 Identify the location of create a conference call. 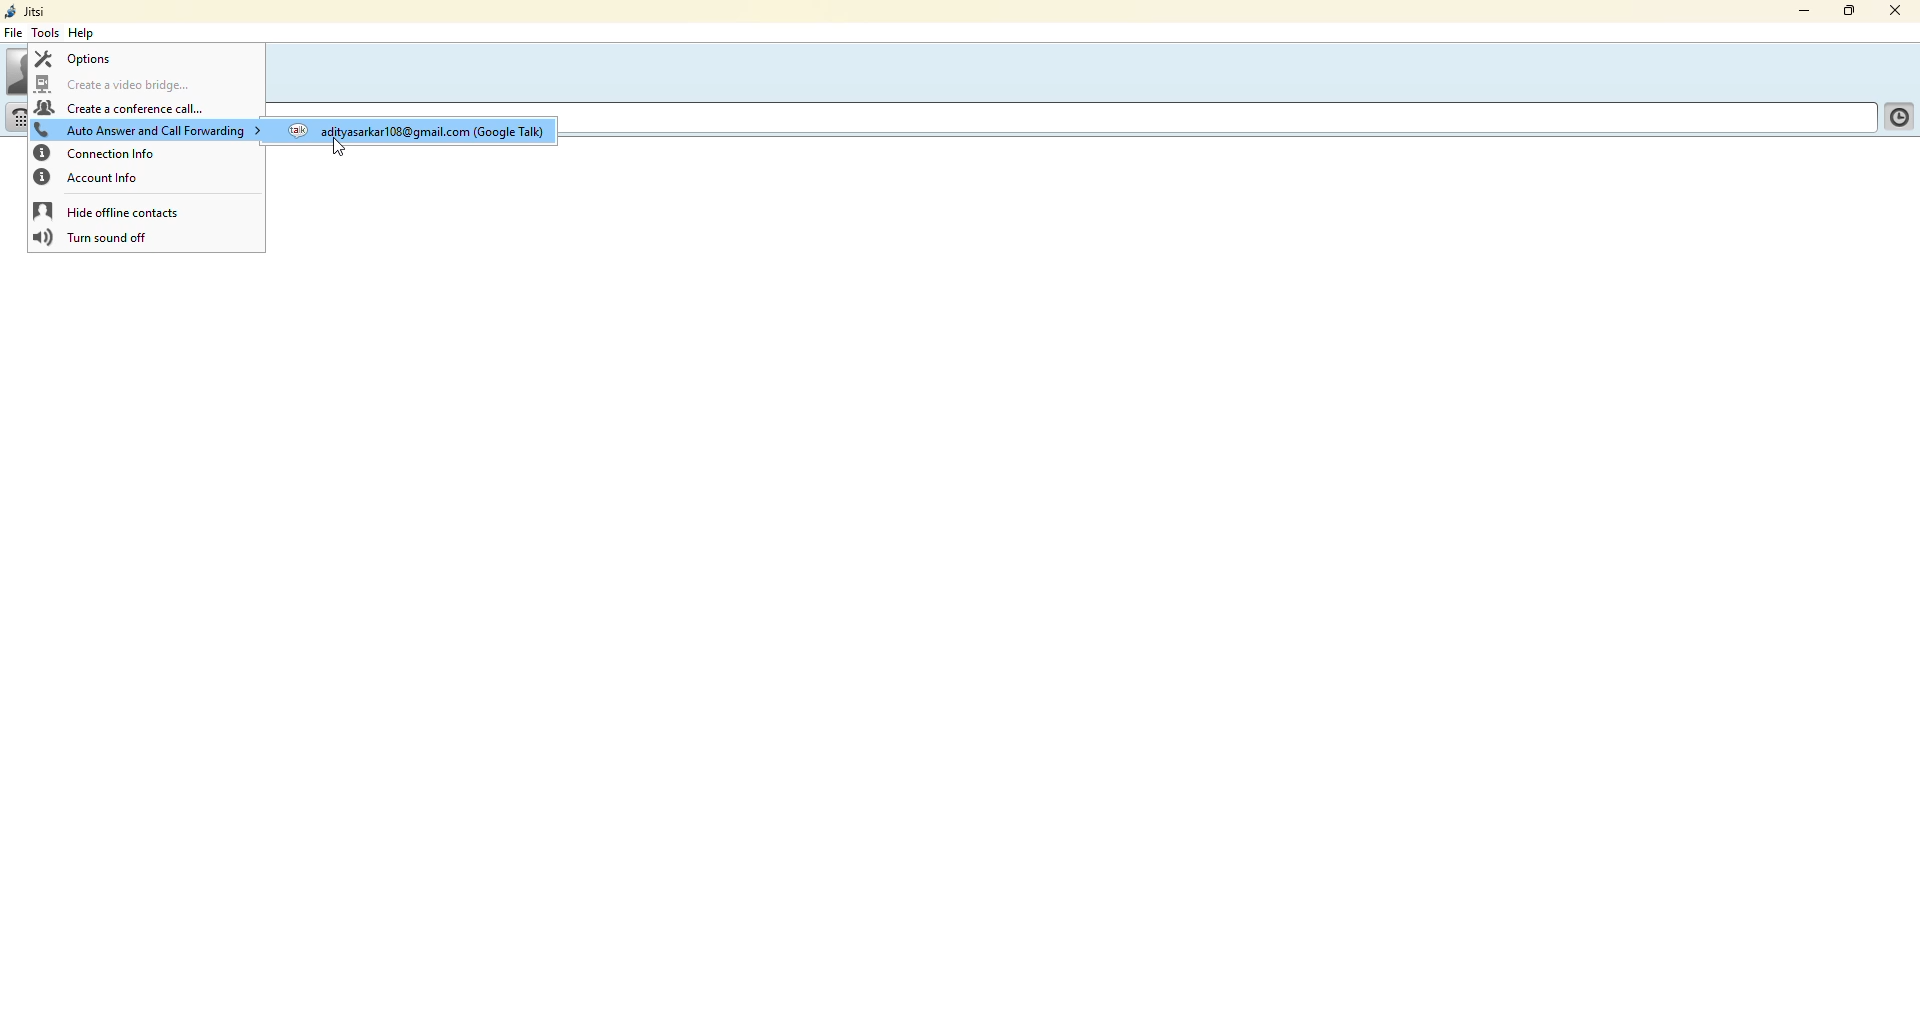
(118, 108).